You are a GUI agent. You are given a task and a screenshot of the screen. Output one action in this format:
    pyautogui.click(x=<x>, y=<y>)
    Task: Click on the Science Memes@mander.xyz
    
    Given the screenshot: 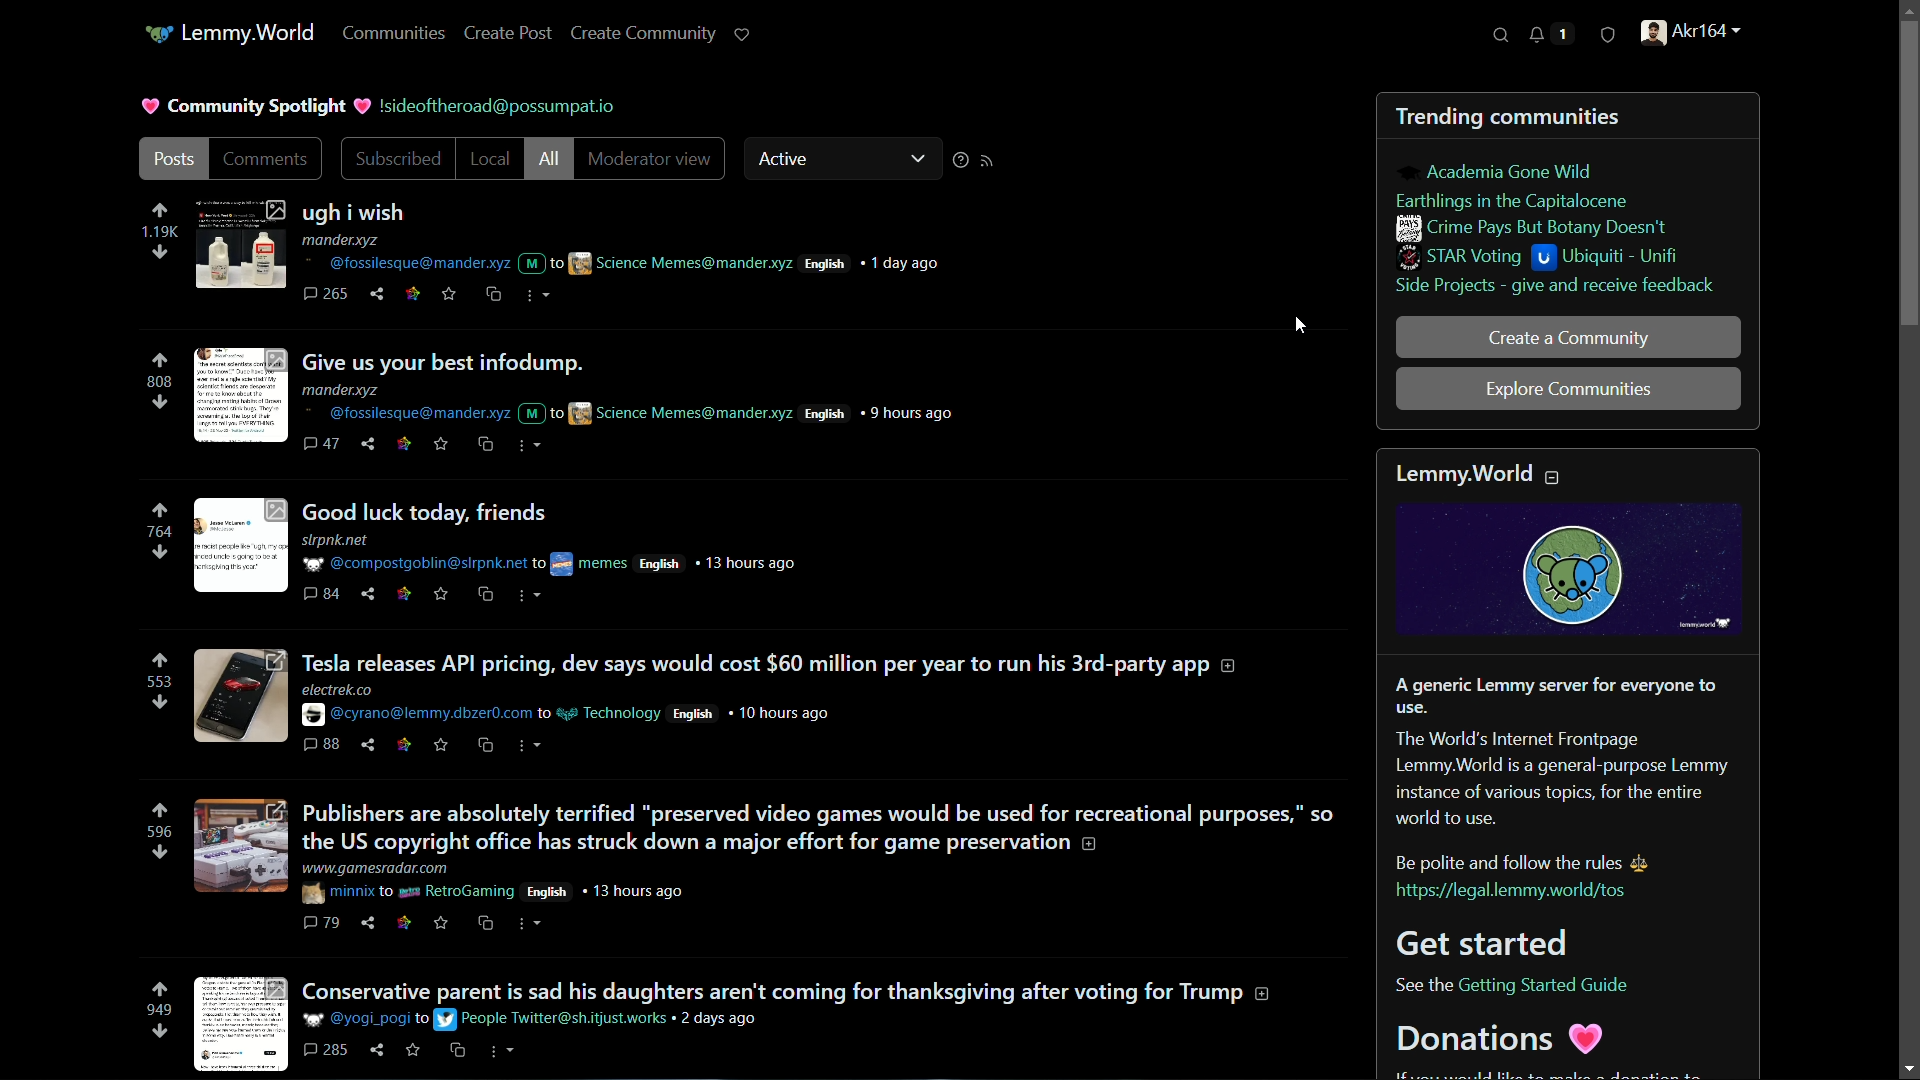 What is the action you would take?
    pyautogui.click(x=681, y=264)
    